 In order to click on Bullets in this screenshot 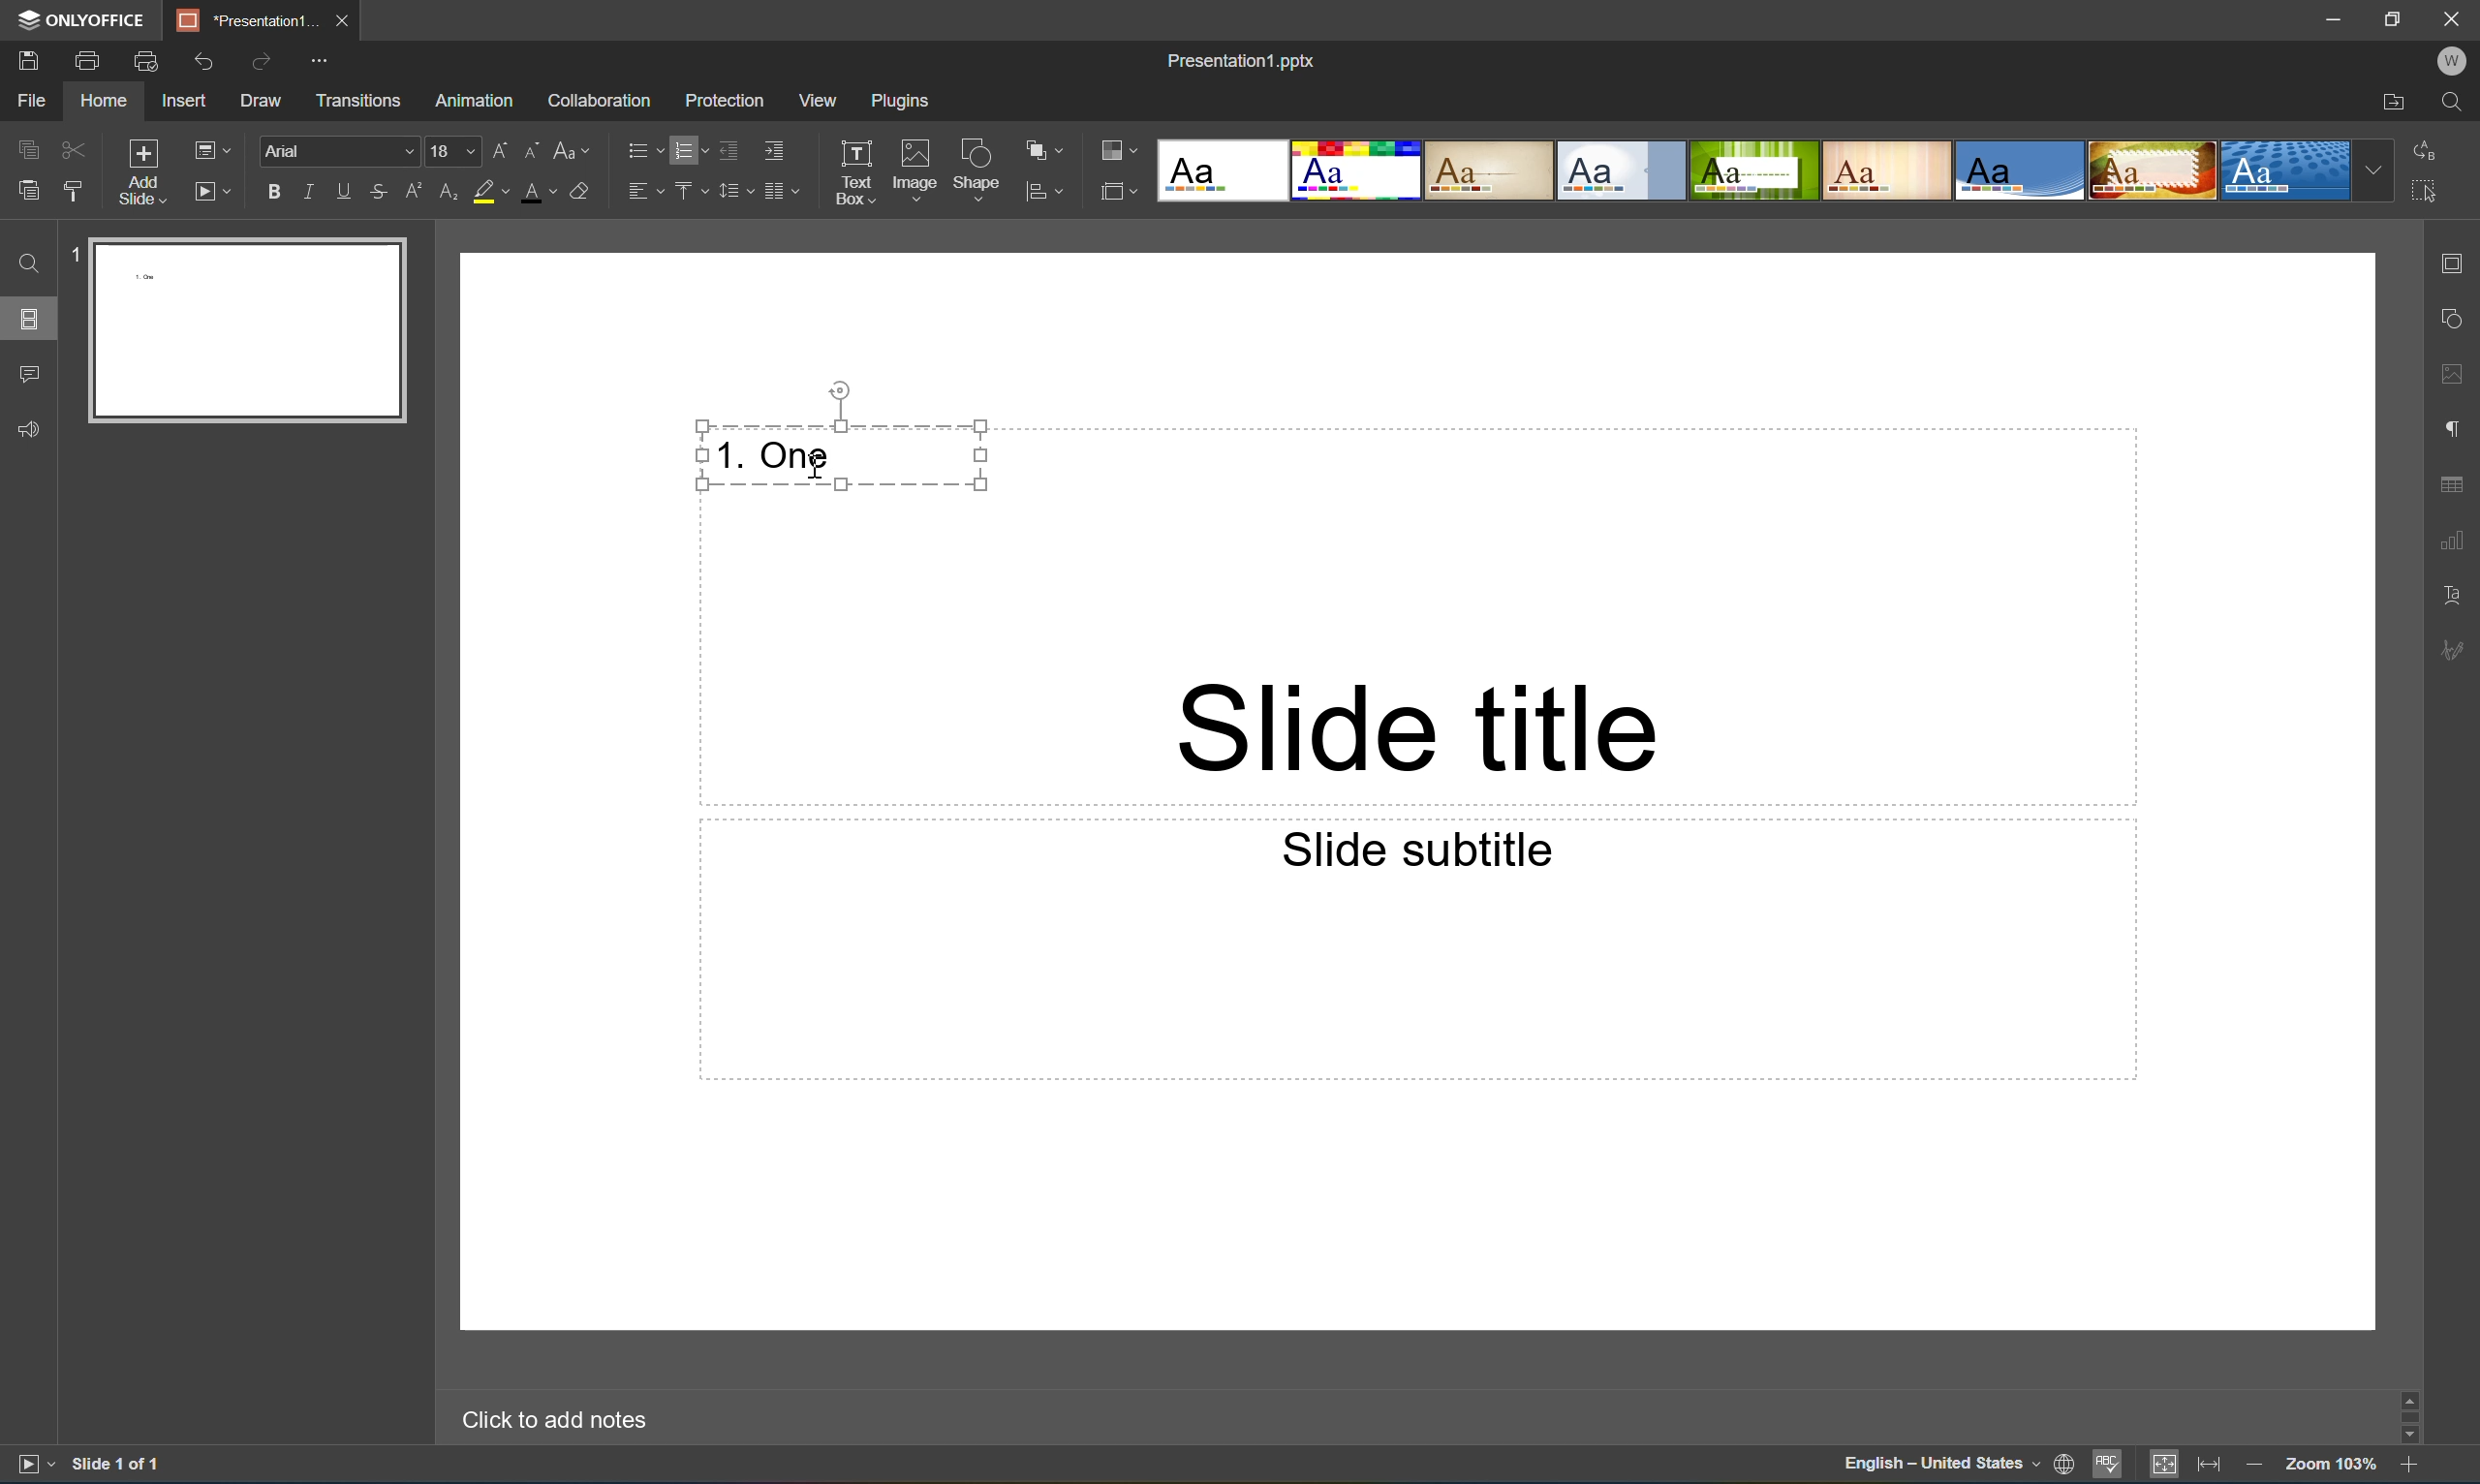, I will do `click(644, 145)`.